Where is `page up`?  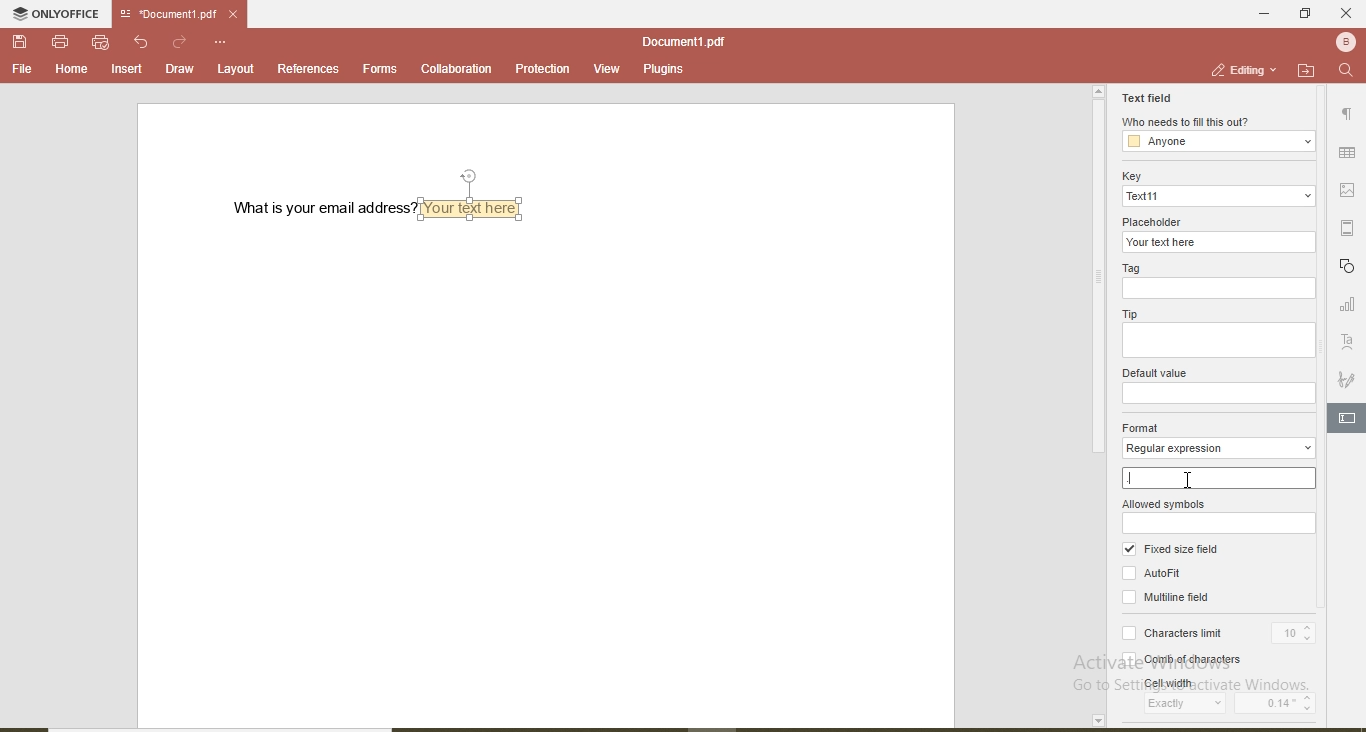
page up is located at coordinates (1098, 92).